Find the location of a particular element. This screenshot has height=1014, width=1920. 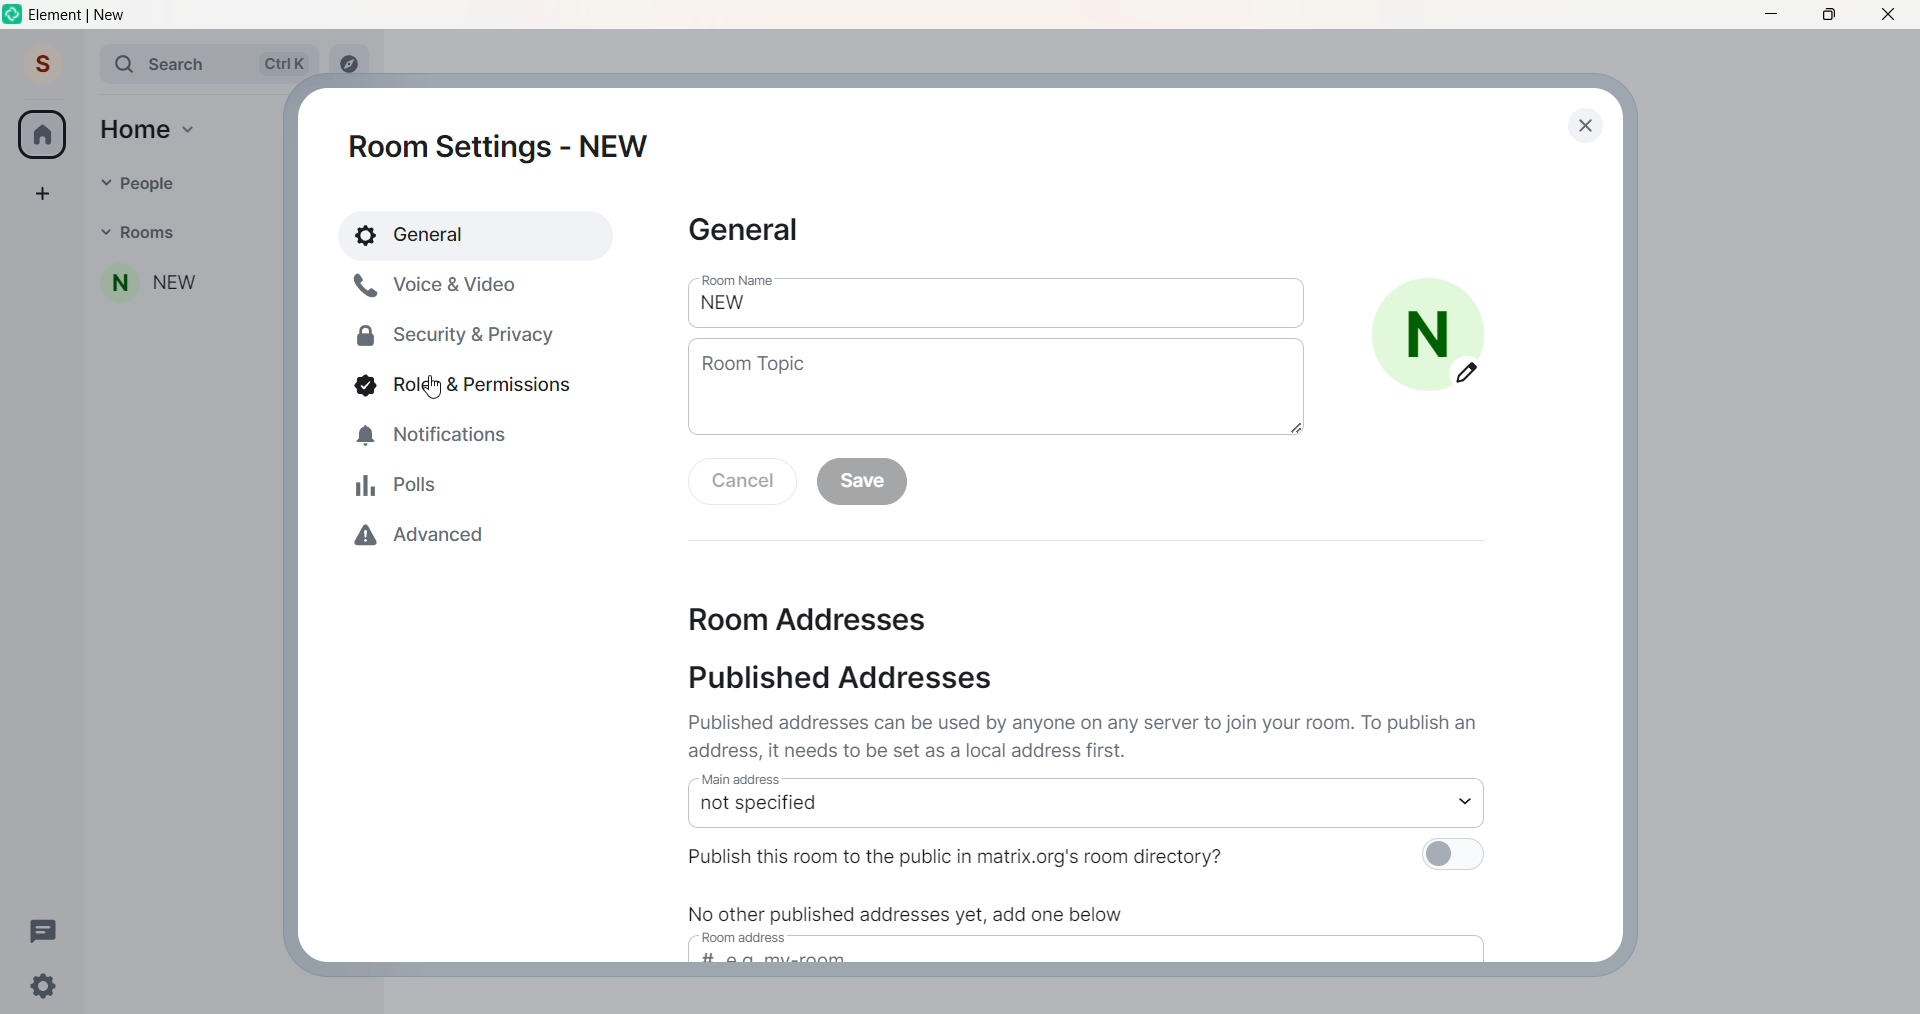

polls is located at coordinates (398, 485).